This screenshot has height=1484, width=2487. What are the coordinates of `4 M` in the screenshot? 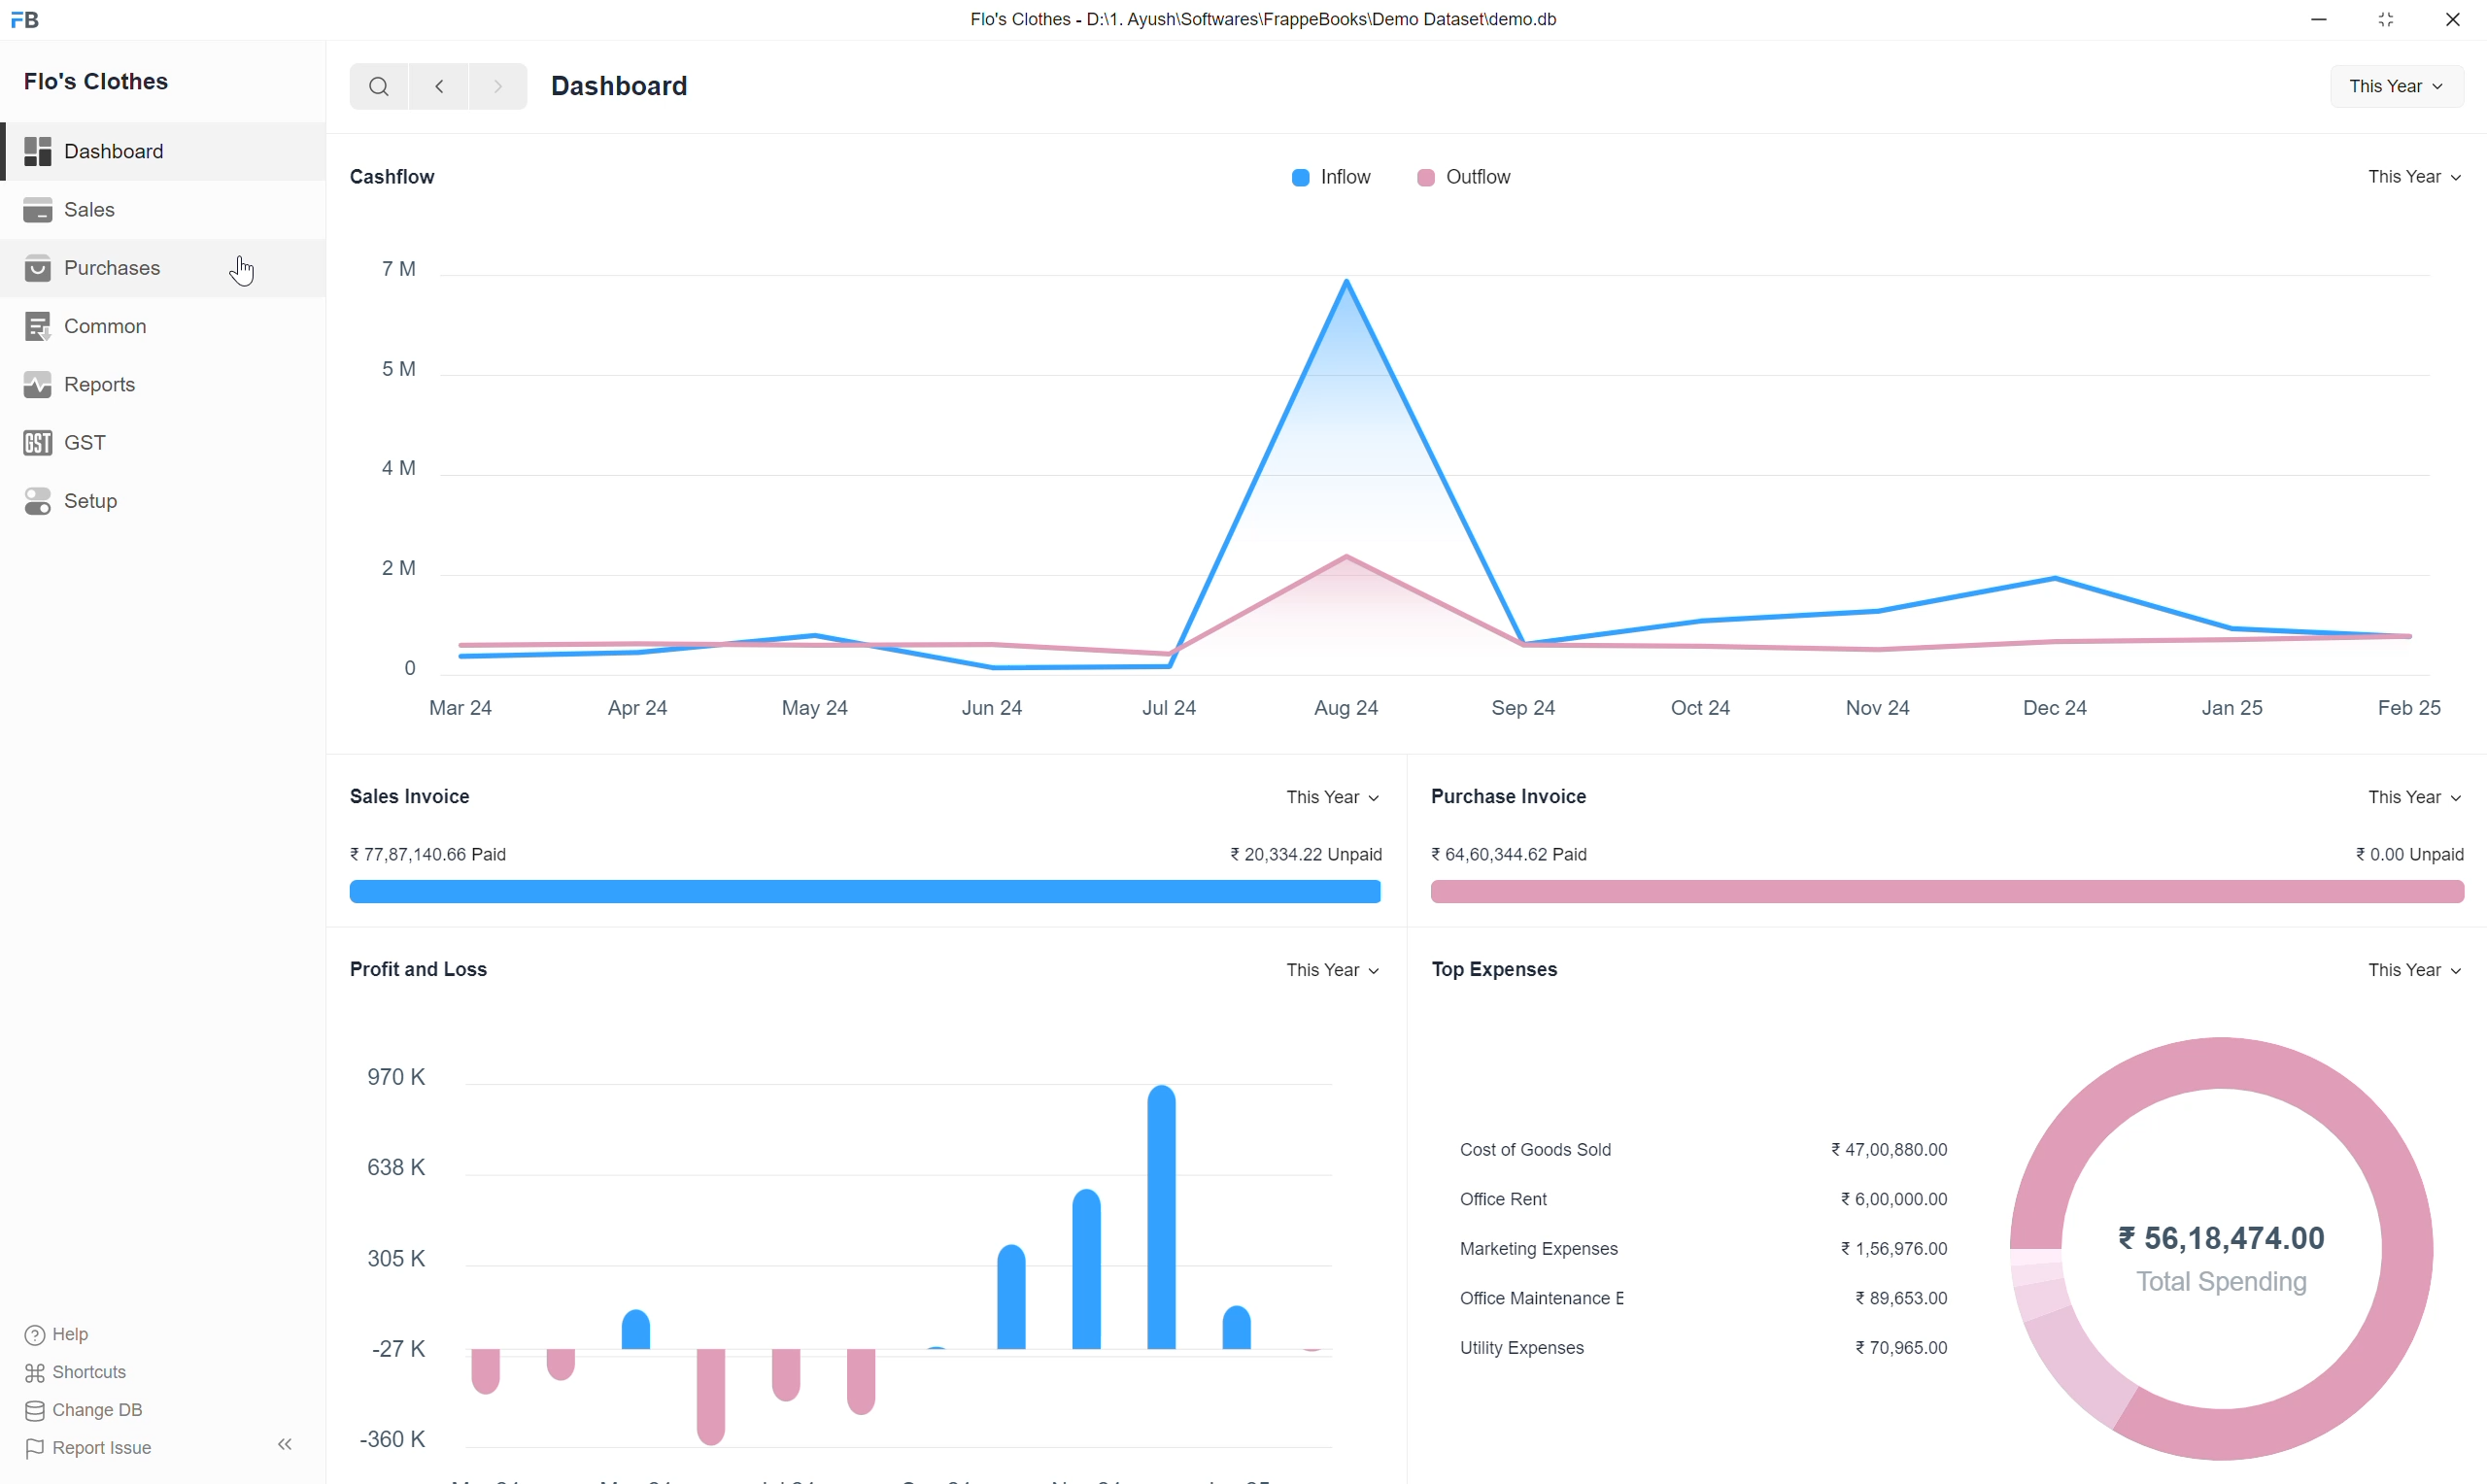 It's located at (403, 471).